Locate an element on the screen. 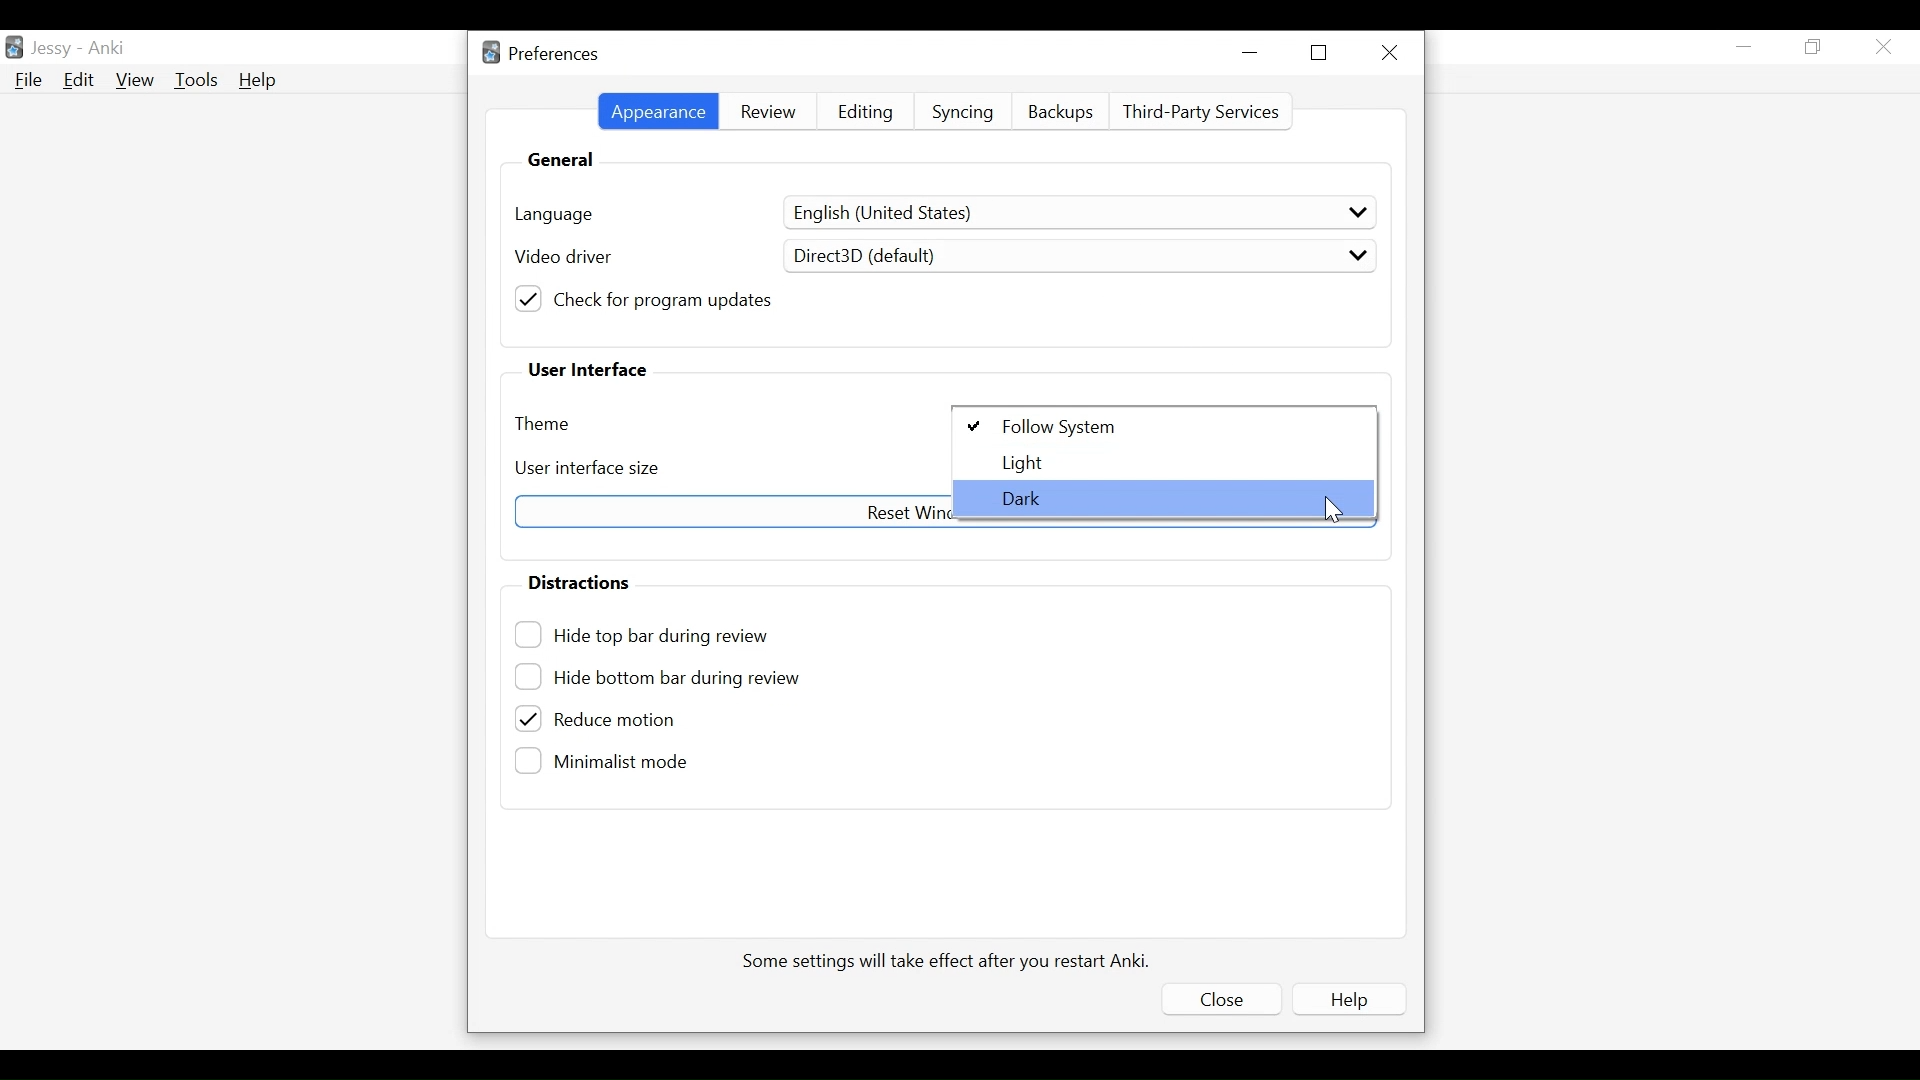 The width and height of the screenshot is (1920, 1080). Follow System is located at coordinates (1051, 426).